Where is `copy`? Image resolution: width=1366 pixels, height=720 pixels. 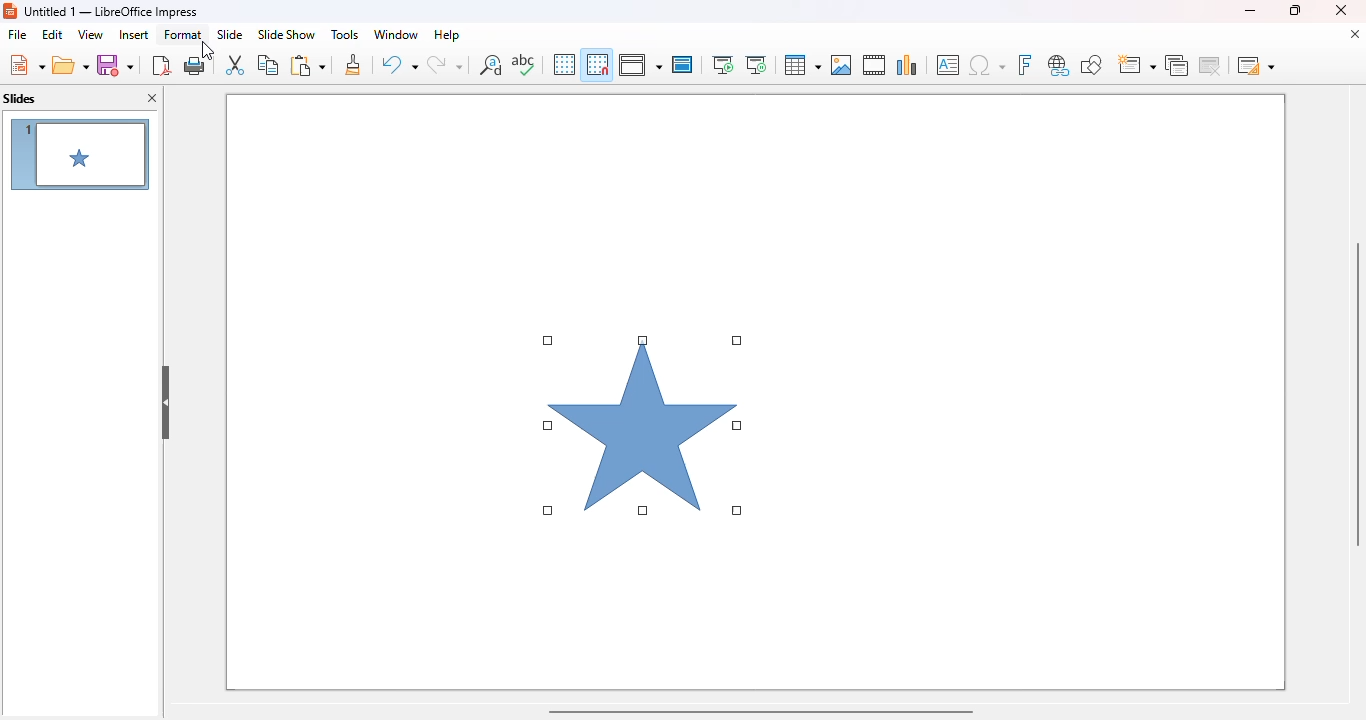
copy is located at coordinates (268, 64).